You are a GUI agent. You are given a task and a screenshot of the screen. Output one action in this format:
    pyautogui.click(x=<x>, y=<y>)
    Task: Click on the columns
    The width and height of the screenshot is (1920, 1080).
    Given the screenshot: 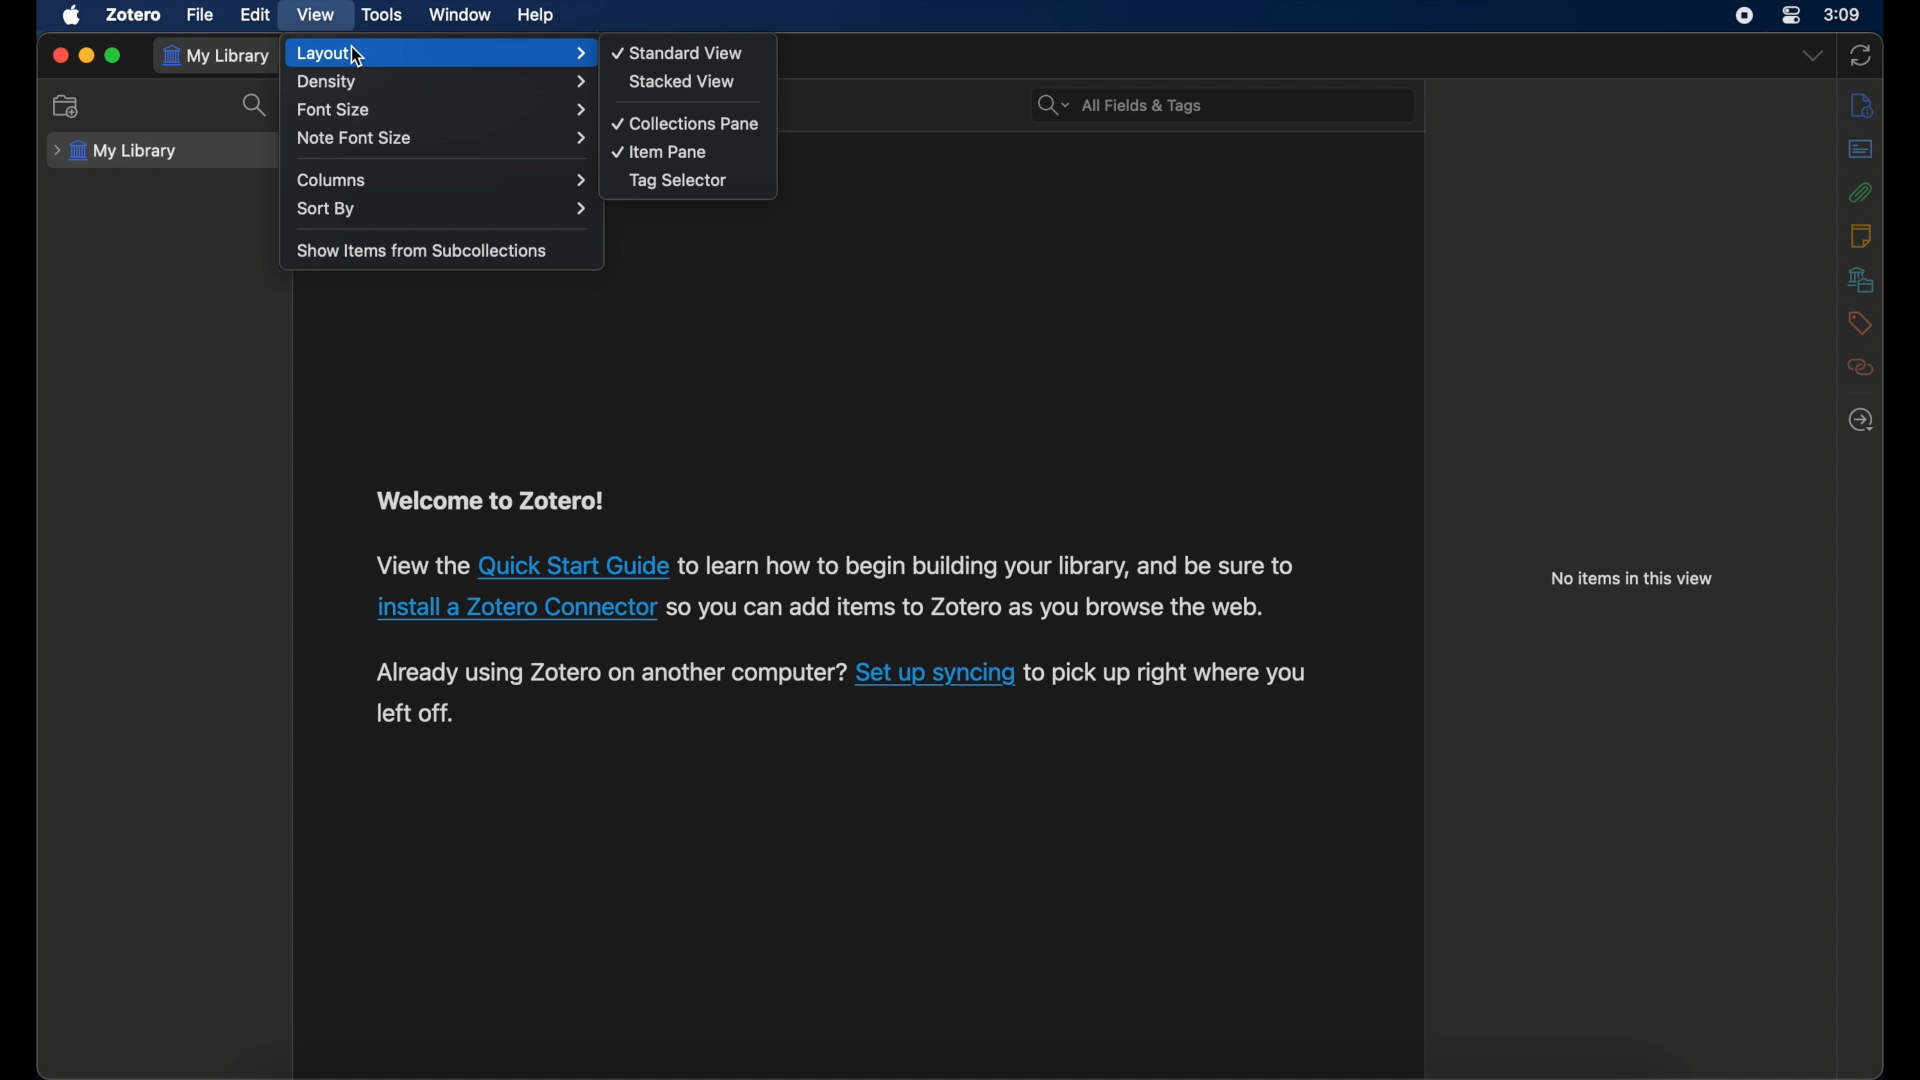 What is the action you would take?
    pyautogui.click(x=440, y=180)
    